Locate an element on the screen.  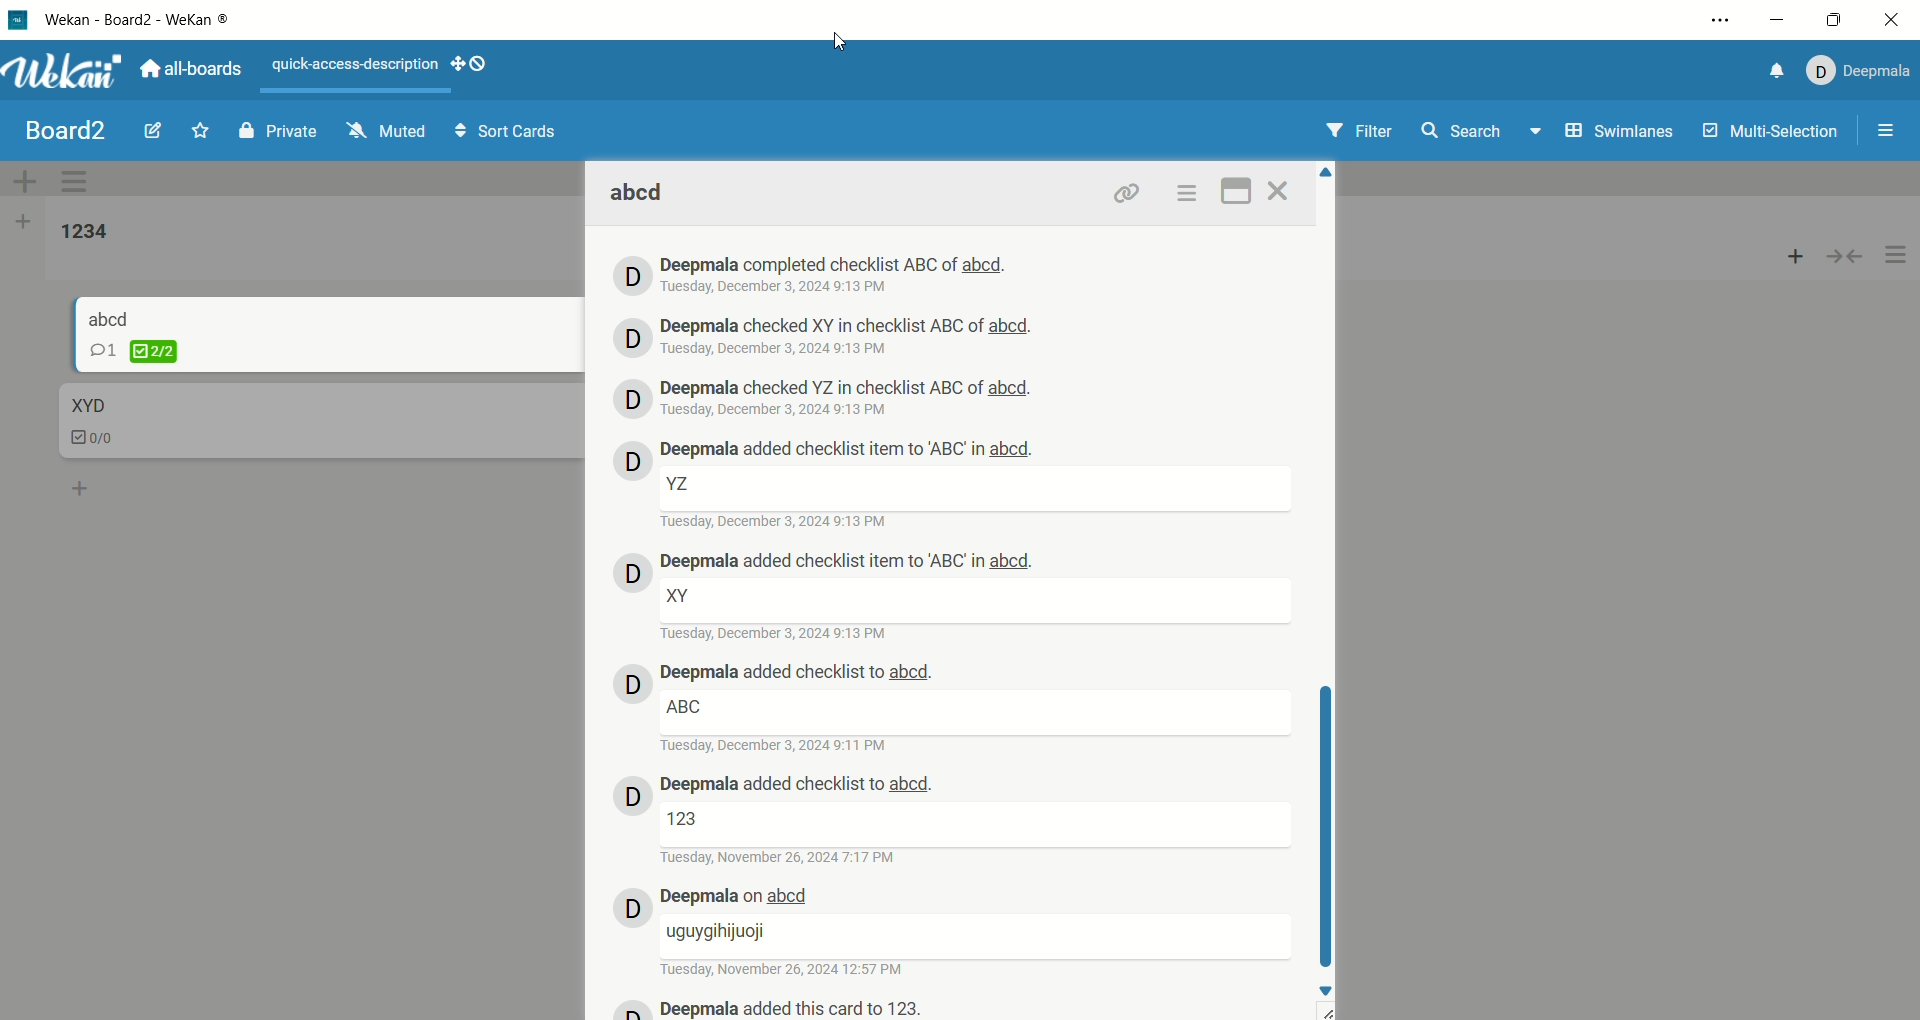
options is located at coordinates (1723, 20).